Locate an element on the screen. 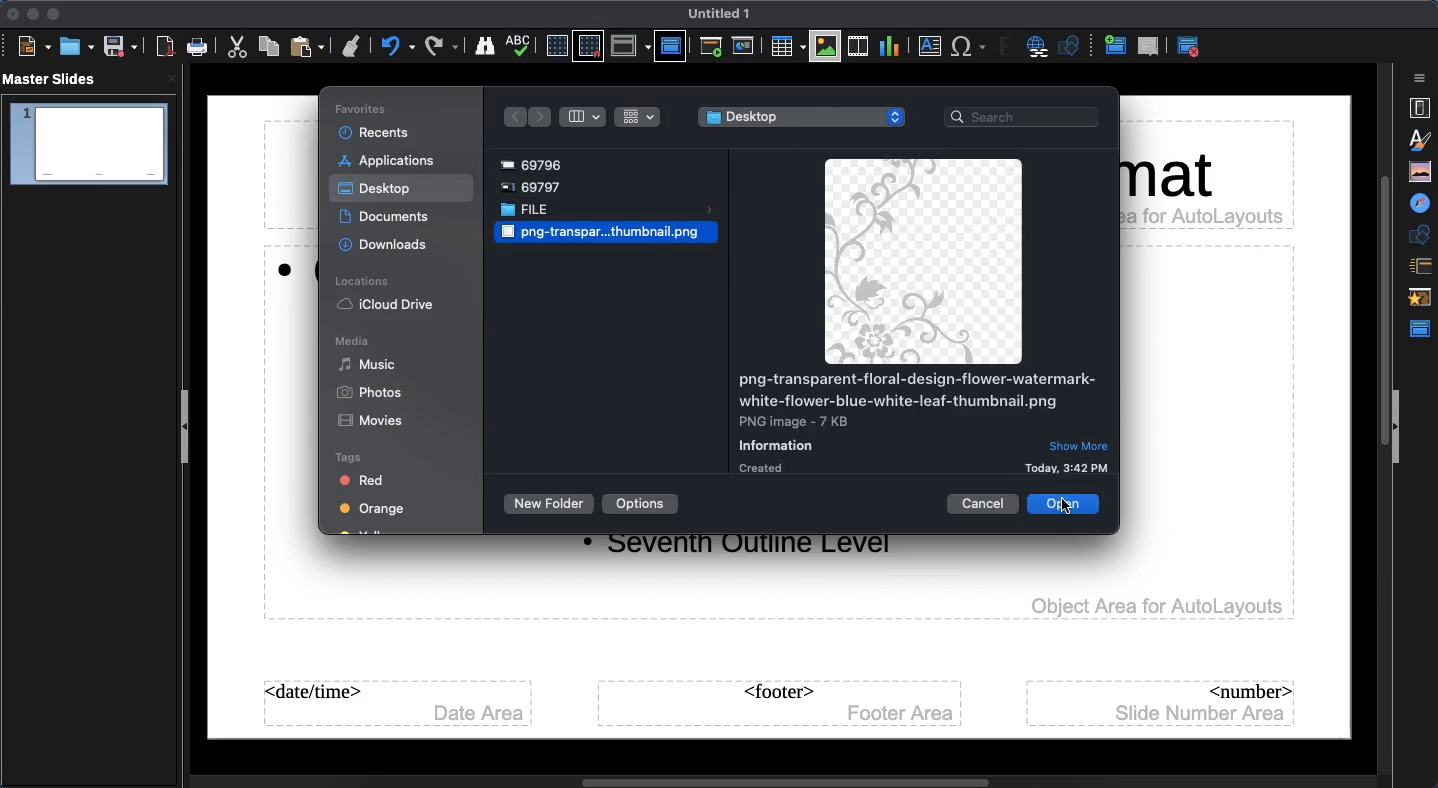  File is located at coordinates (607, 211).